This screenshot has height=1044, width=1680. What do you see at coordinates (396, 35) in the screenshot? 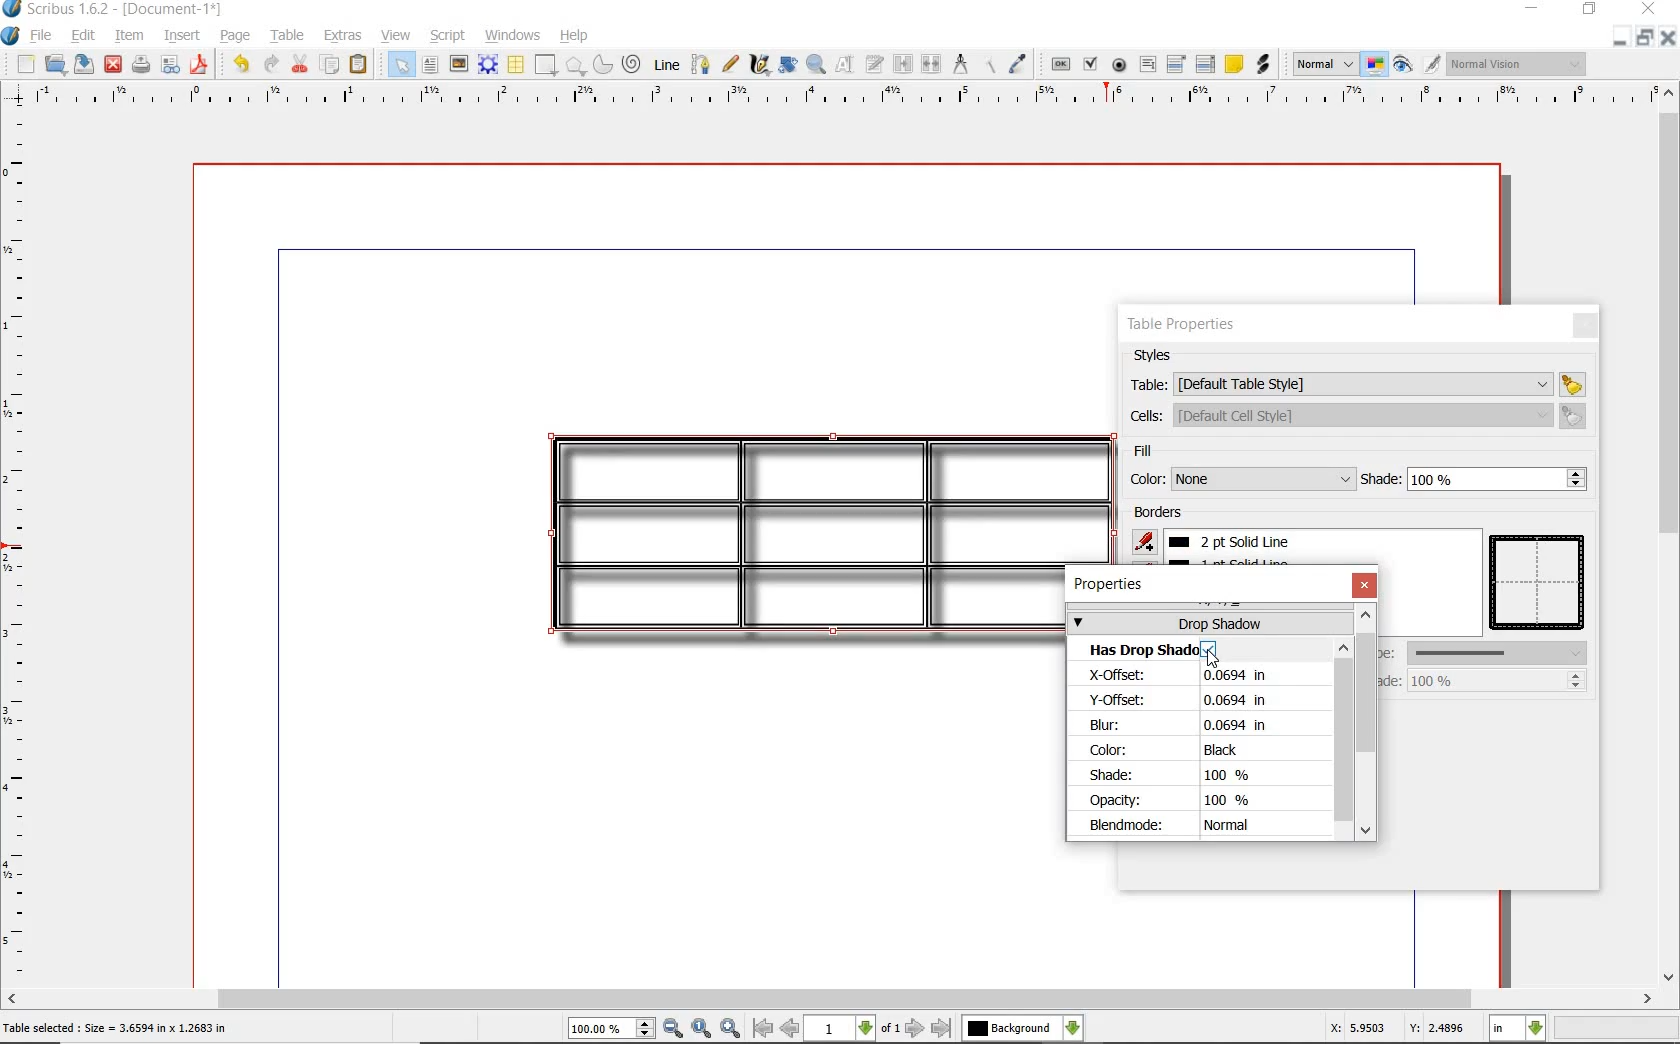
I see `view` at bounding box center [396, 35].